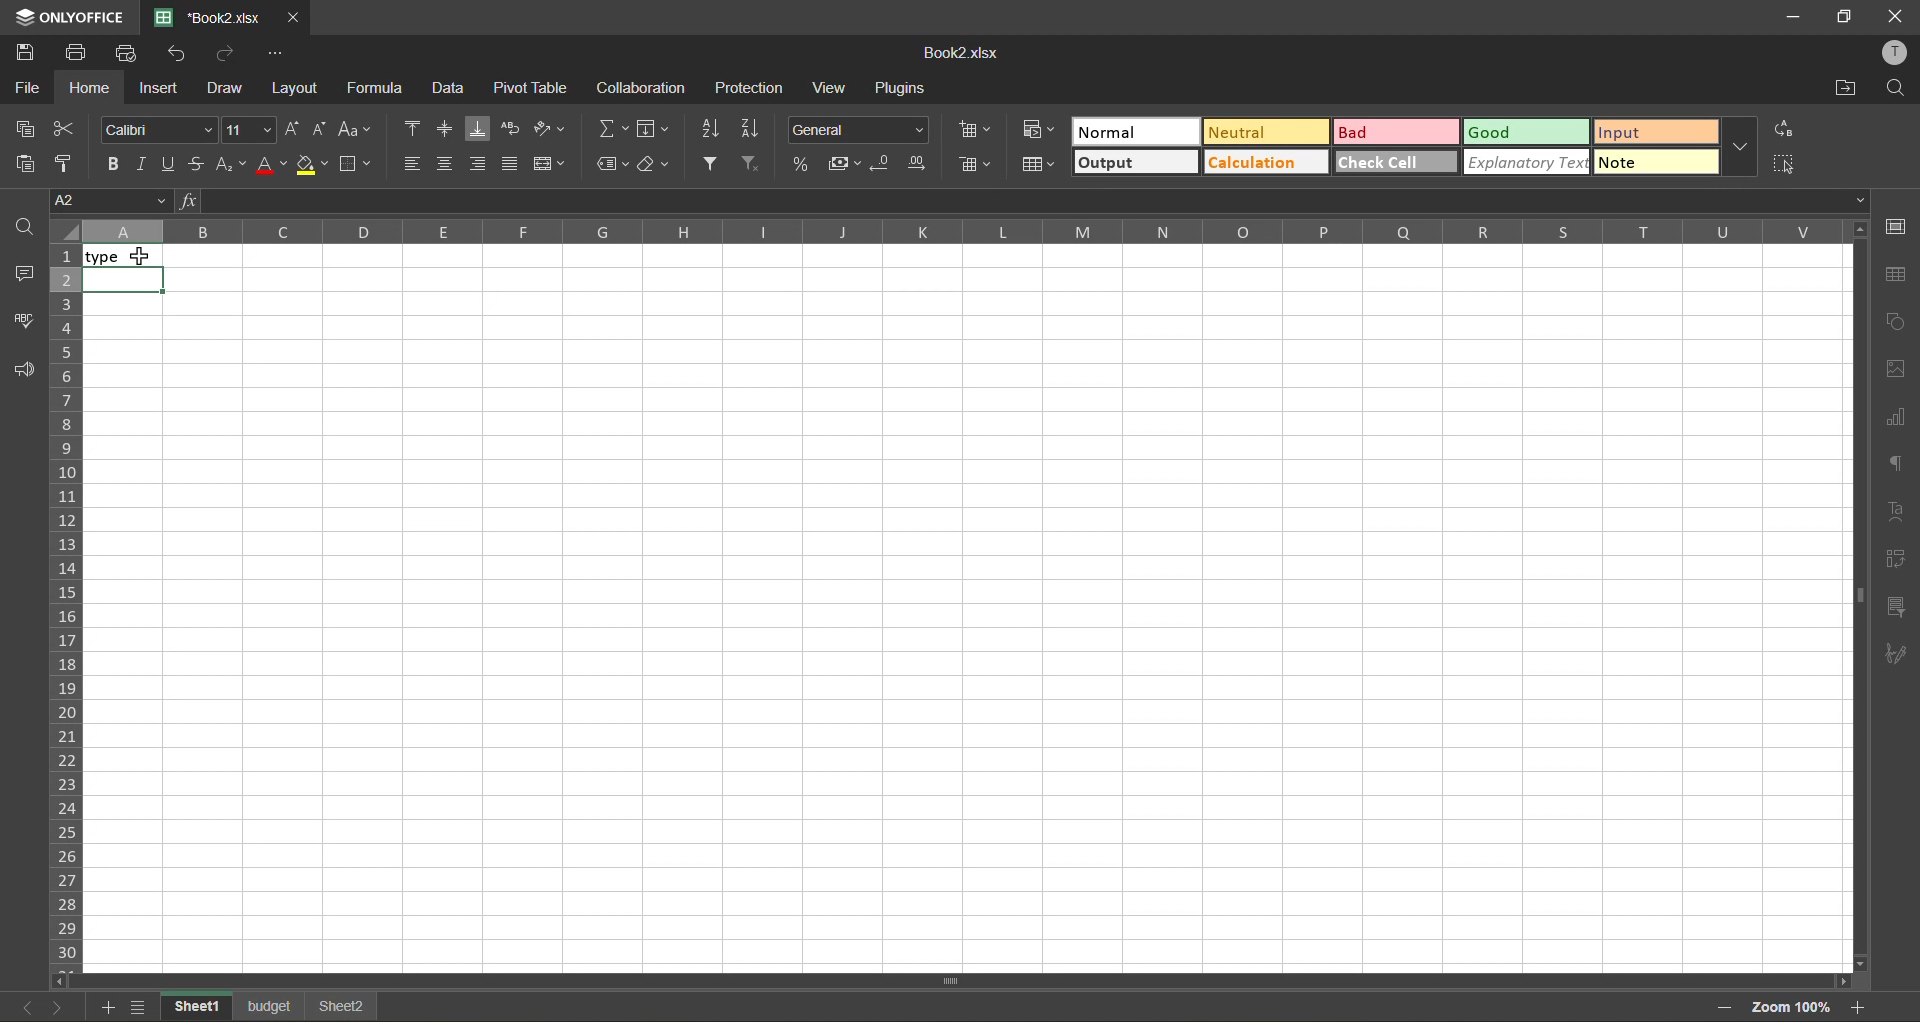 The image size is (1920, 1022). Describe the element at coordinates (1656, 165) in the screenshot. I see `note` at that location.